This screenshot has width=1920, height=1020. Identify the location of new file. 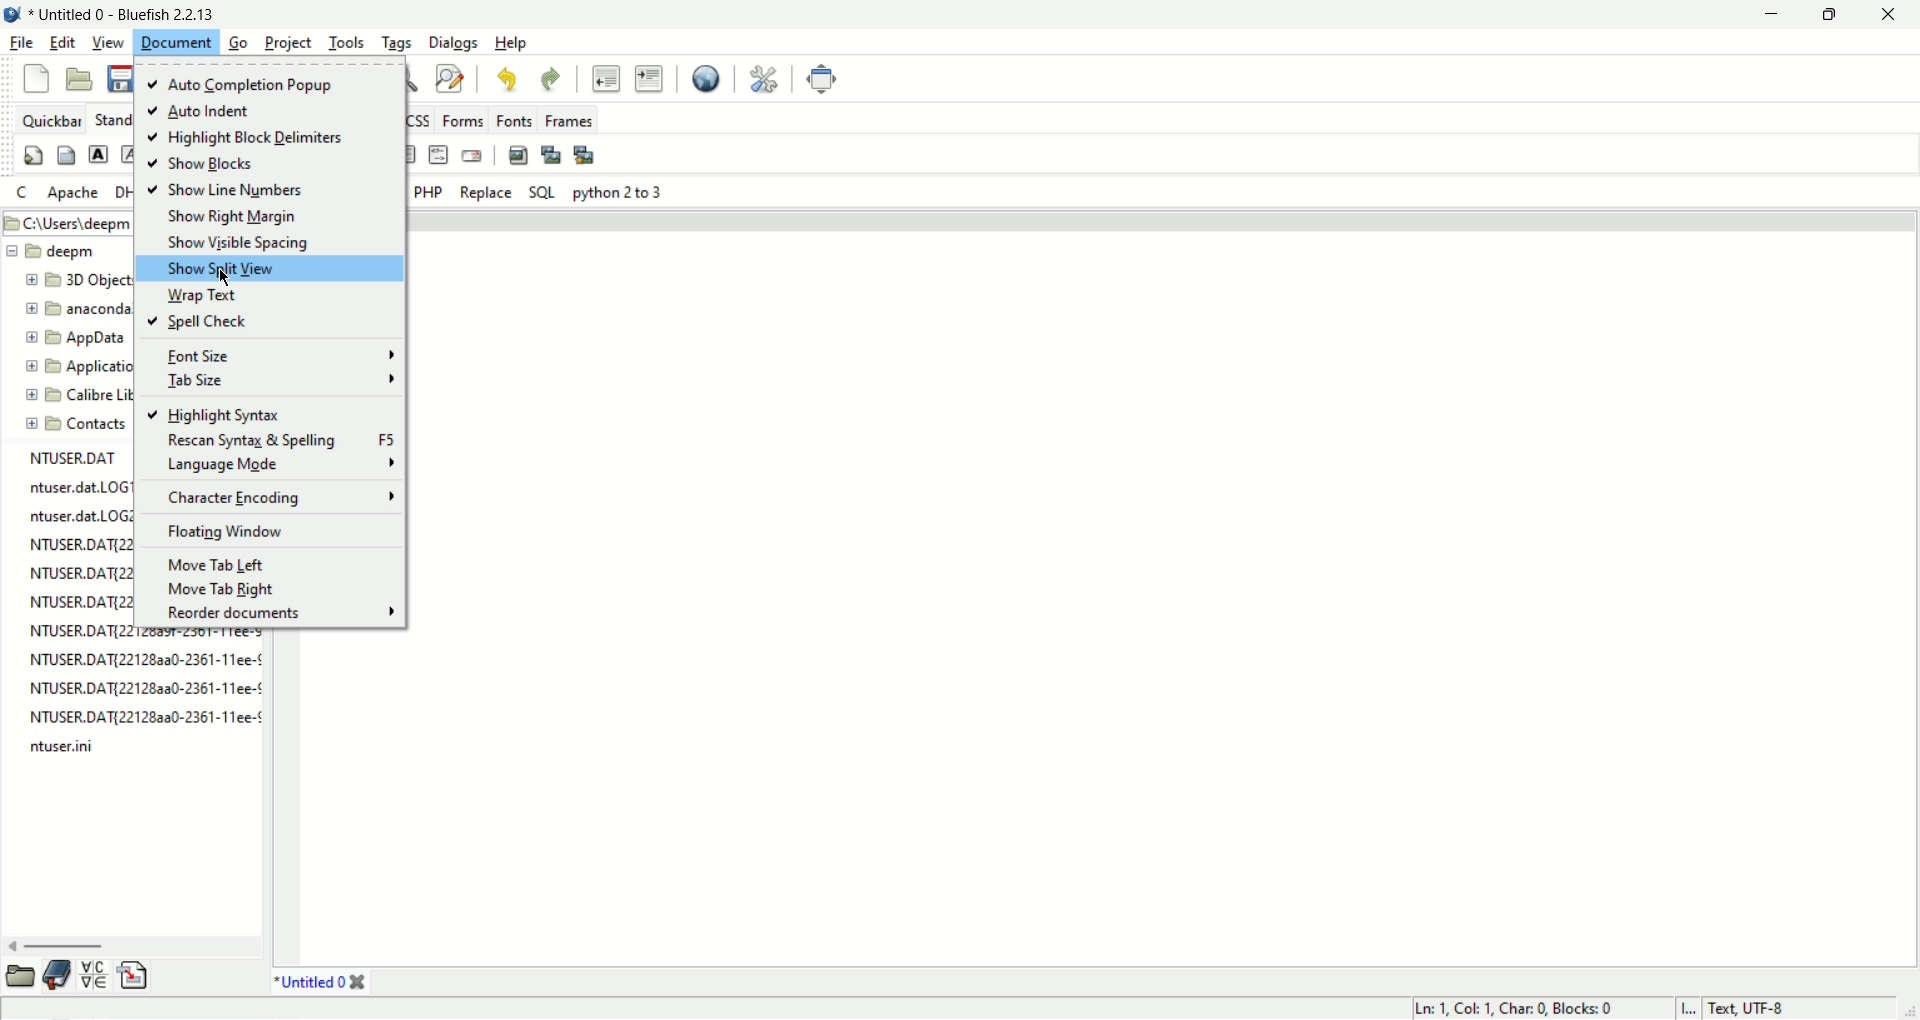
(38, 79).